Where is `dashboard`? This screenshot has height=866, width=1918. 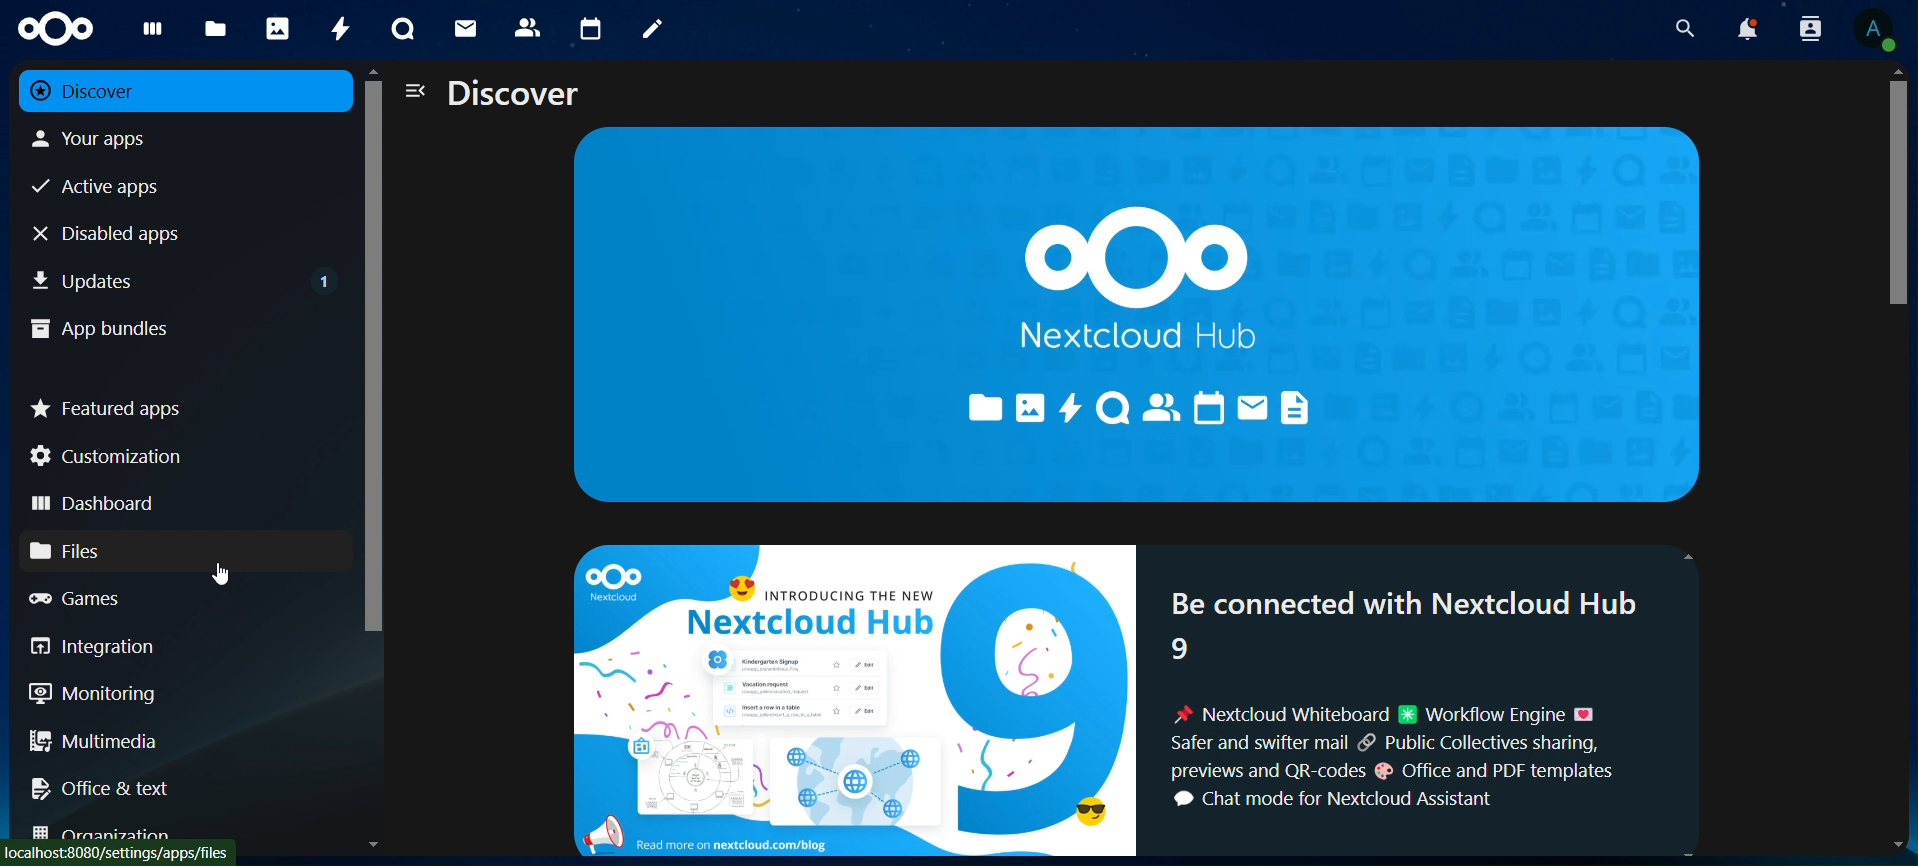
dashboard is located at coordinates (97, 505).